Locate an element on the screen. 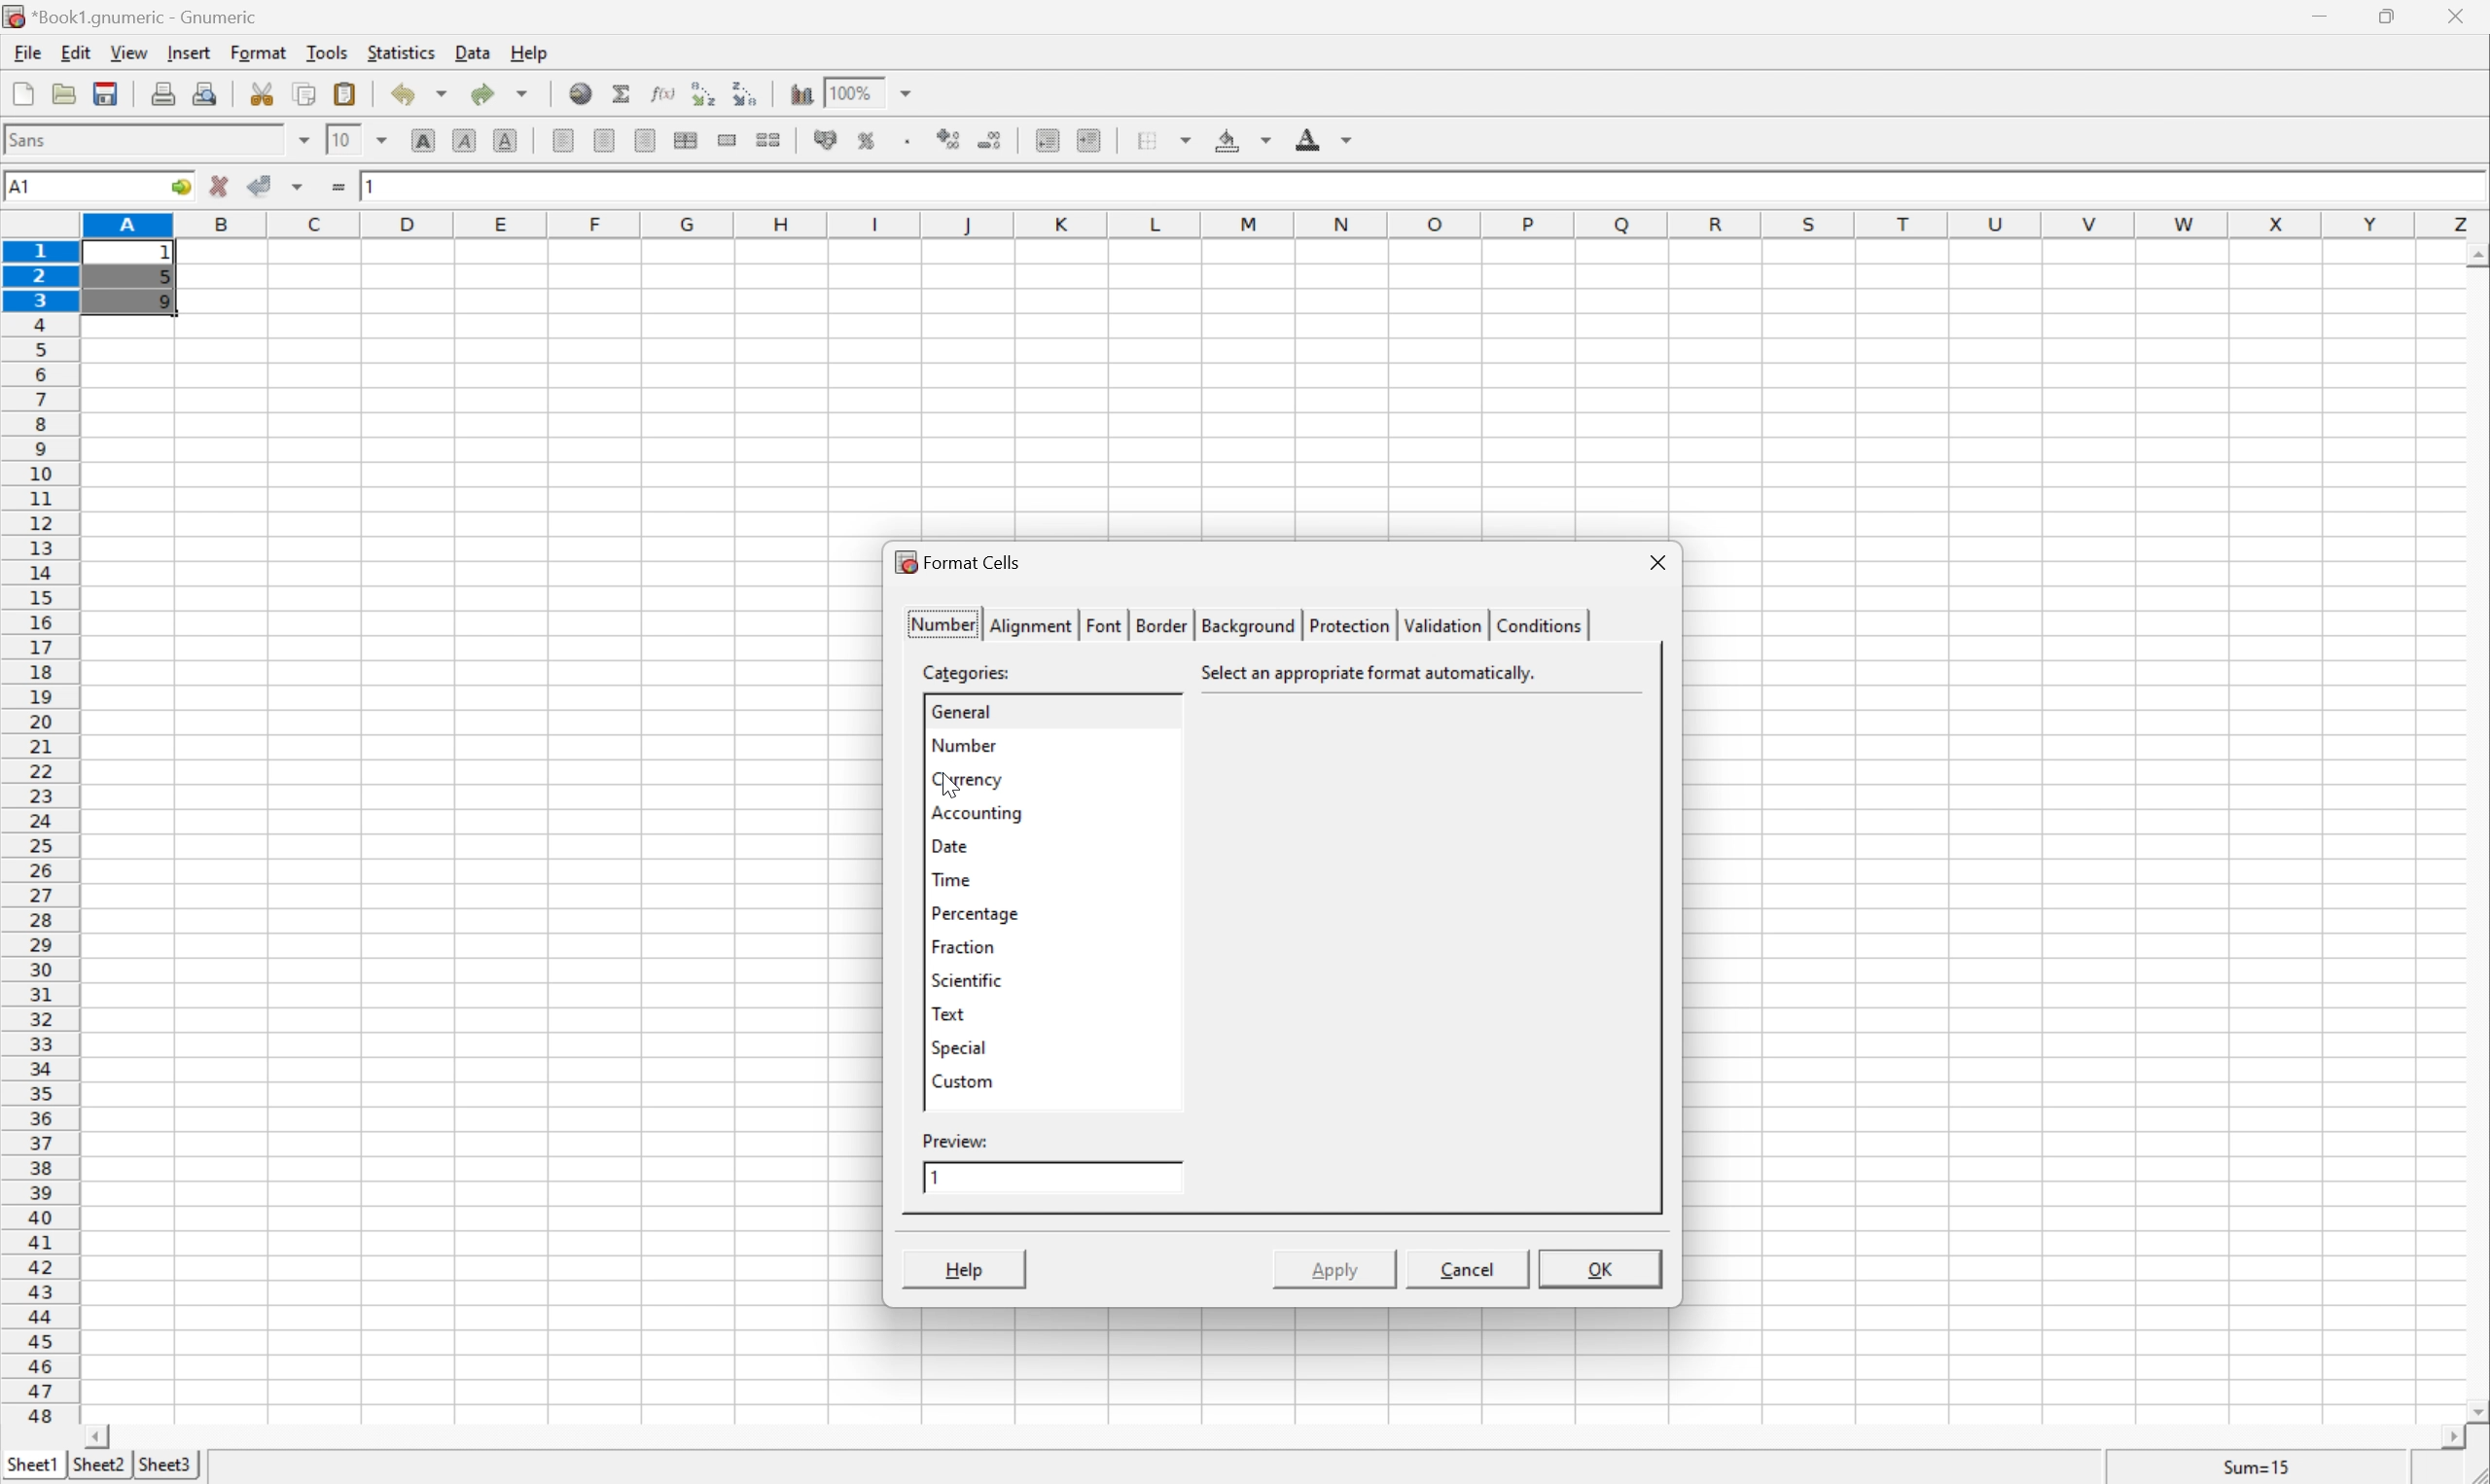 This screenshot has width=2490, height=1484. general is located at coordinates (962, 709).